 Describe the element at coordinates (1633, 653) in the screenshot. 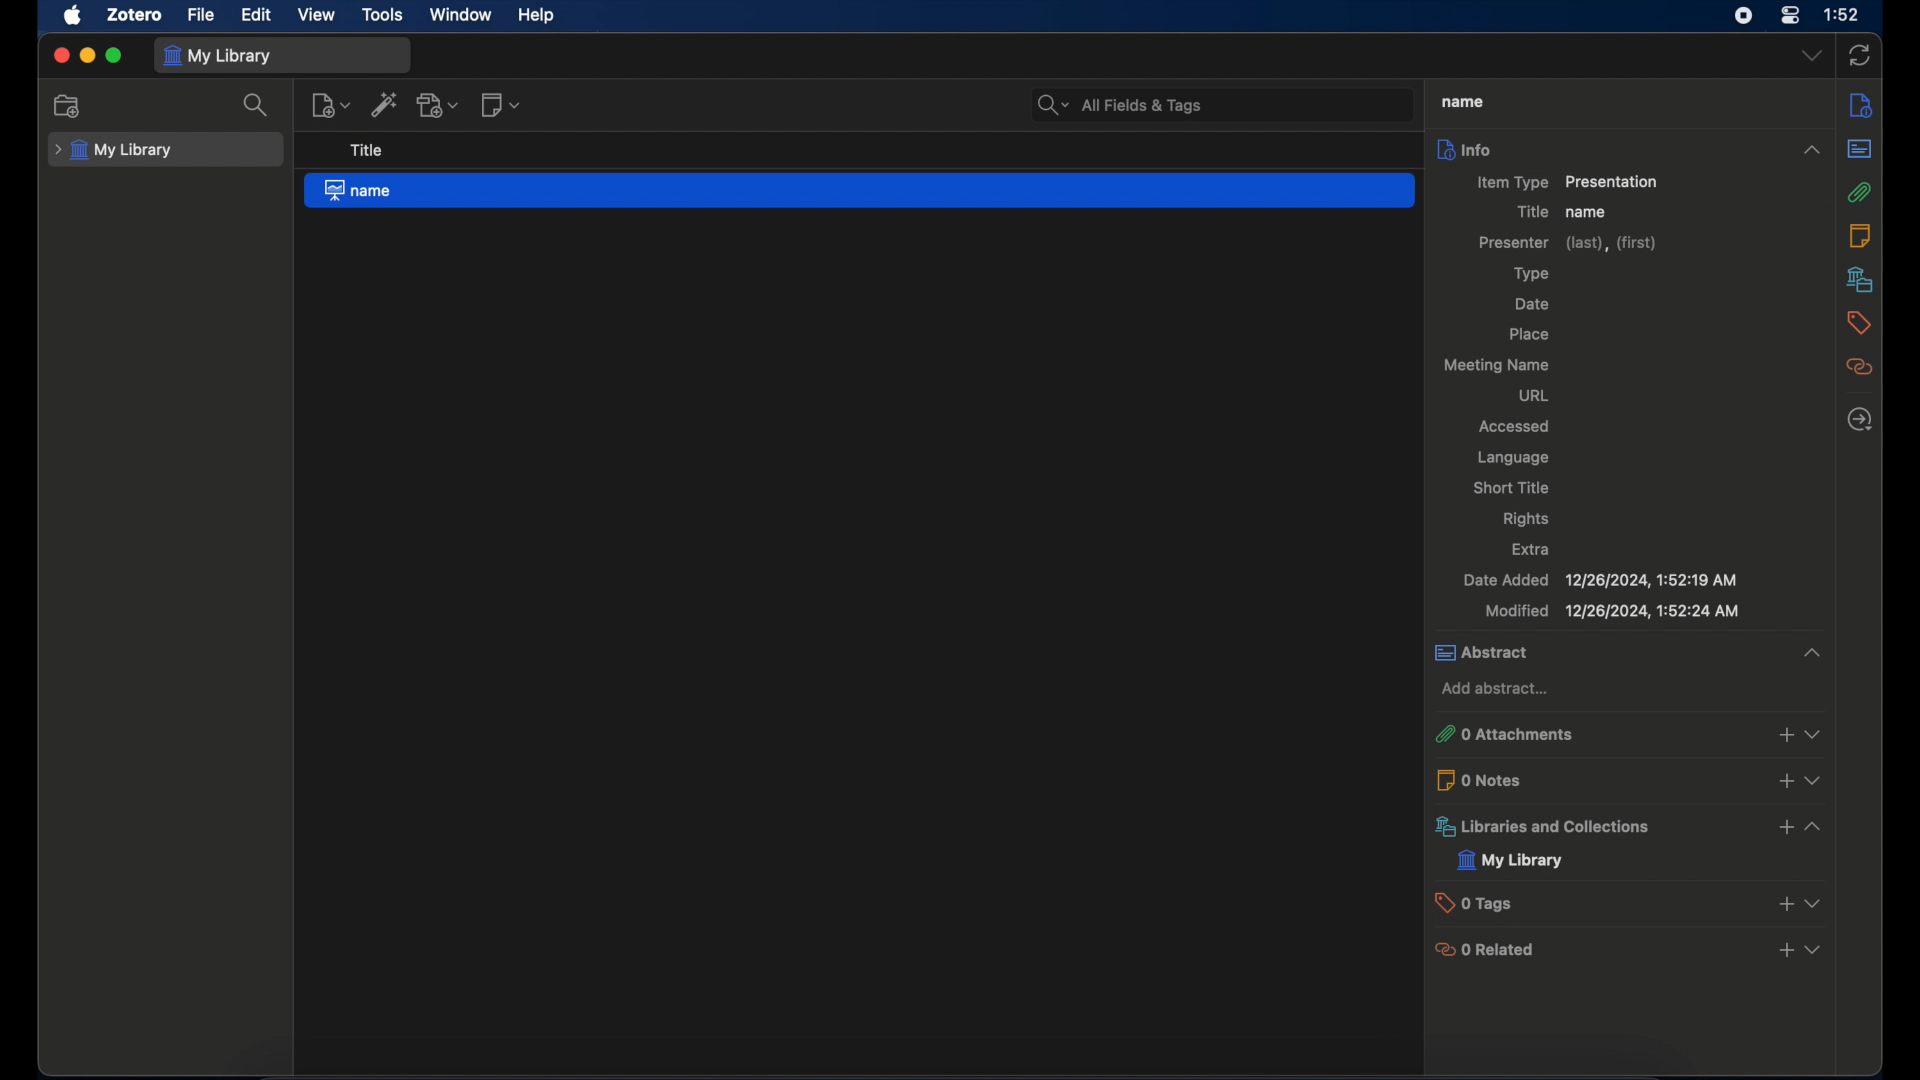

I see `abstract` at that location.